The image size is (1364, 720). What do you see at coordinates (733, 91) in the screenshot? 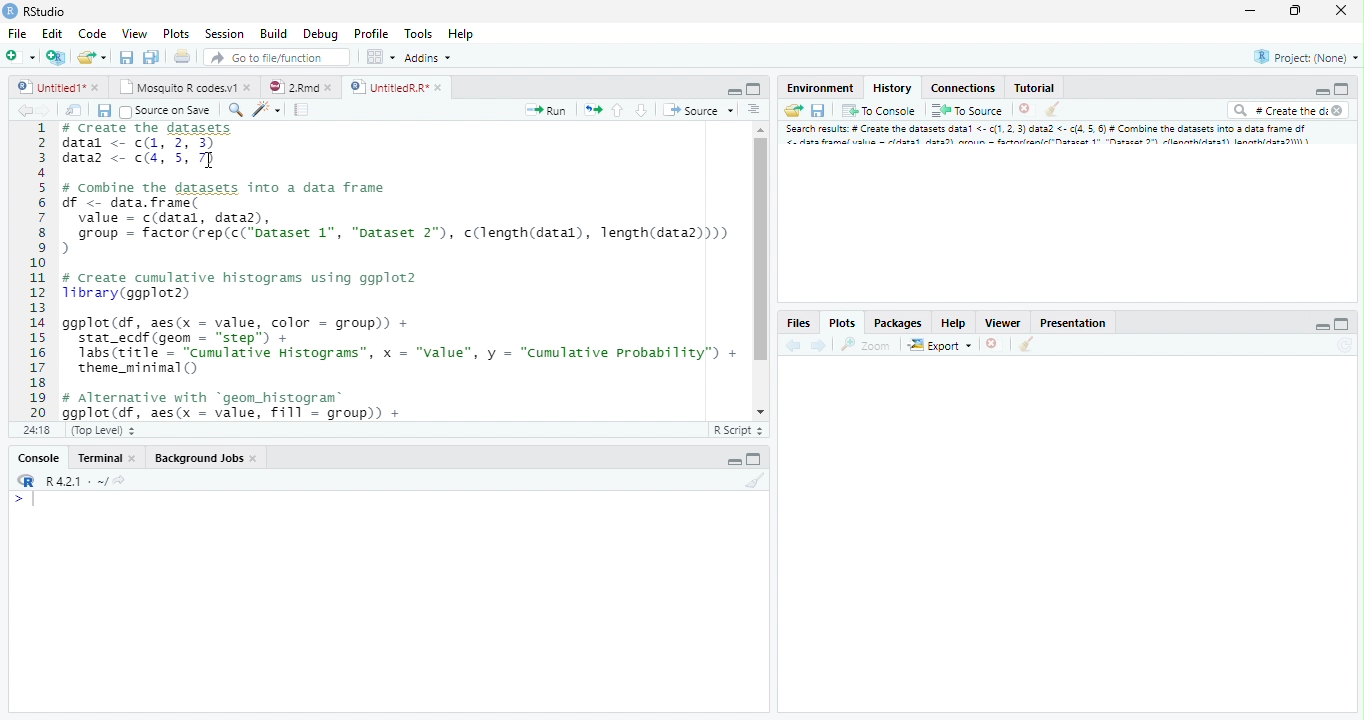
I see `Minimize` at bounding box center [733, 91].